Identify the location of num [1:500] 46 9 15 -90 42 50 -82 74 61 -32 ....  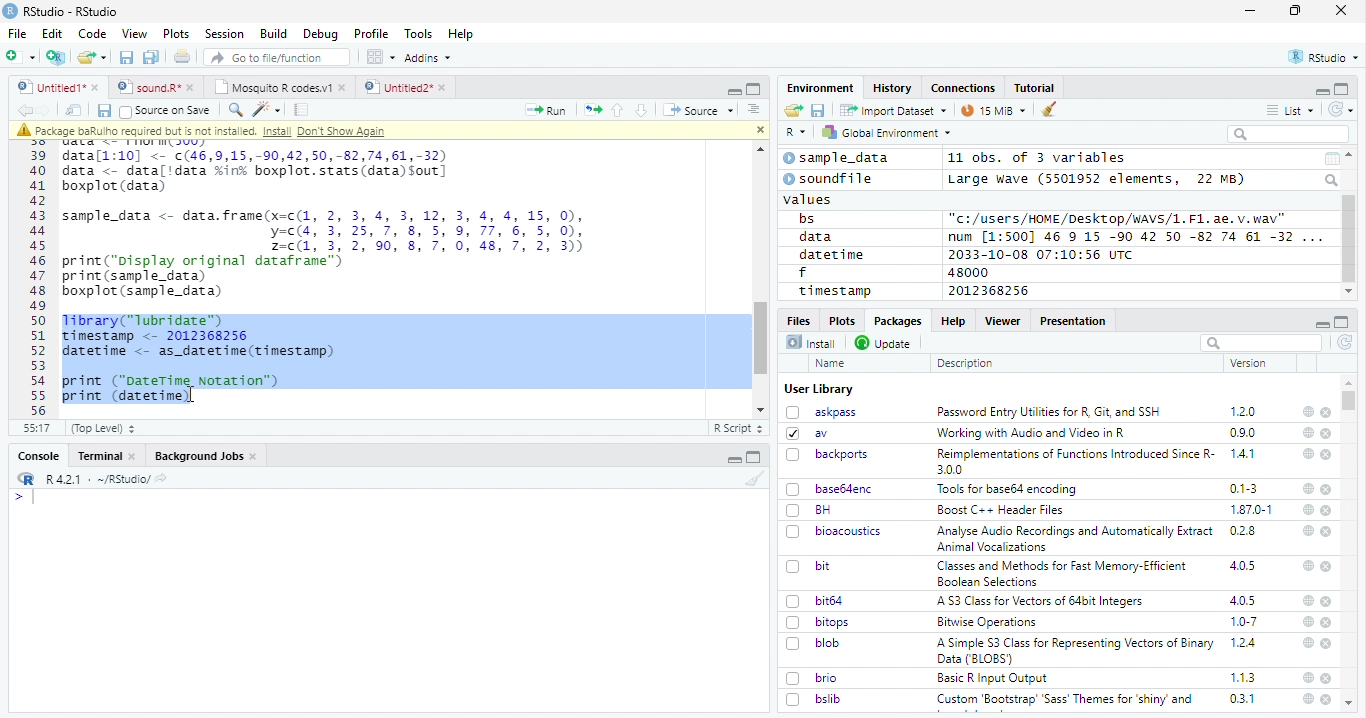
(1135, 236).